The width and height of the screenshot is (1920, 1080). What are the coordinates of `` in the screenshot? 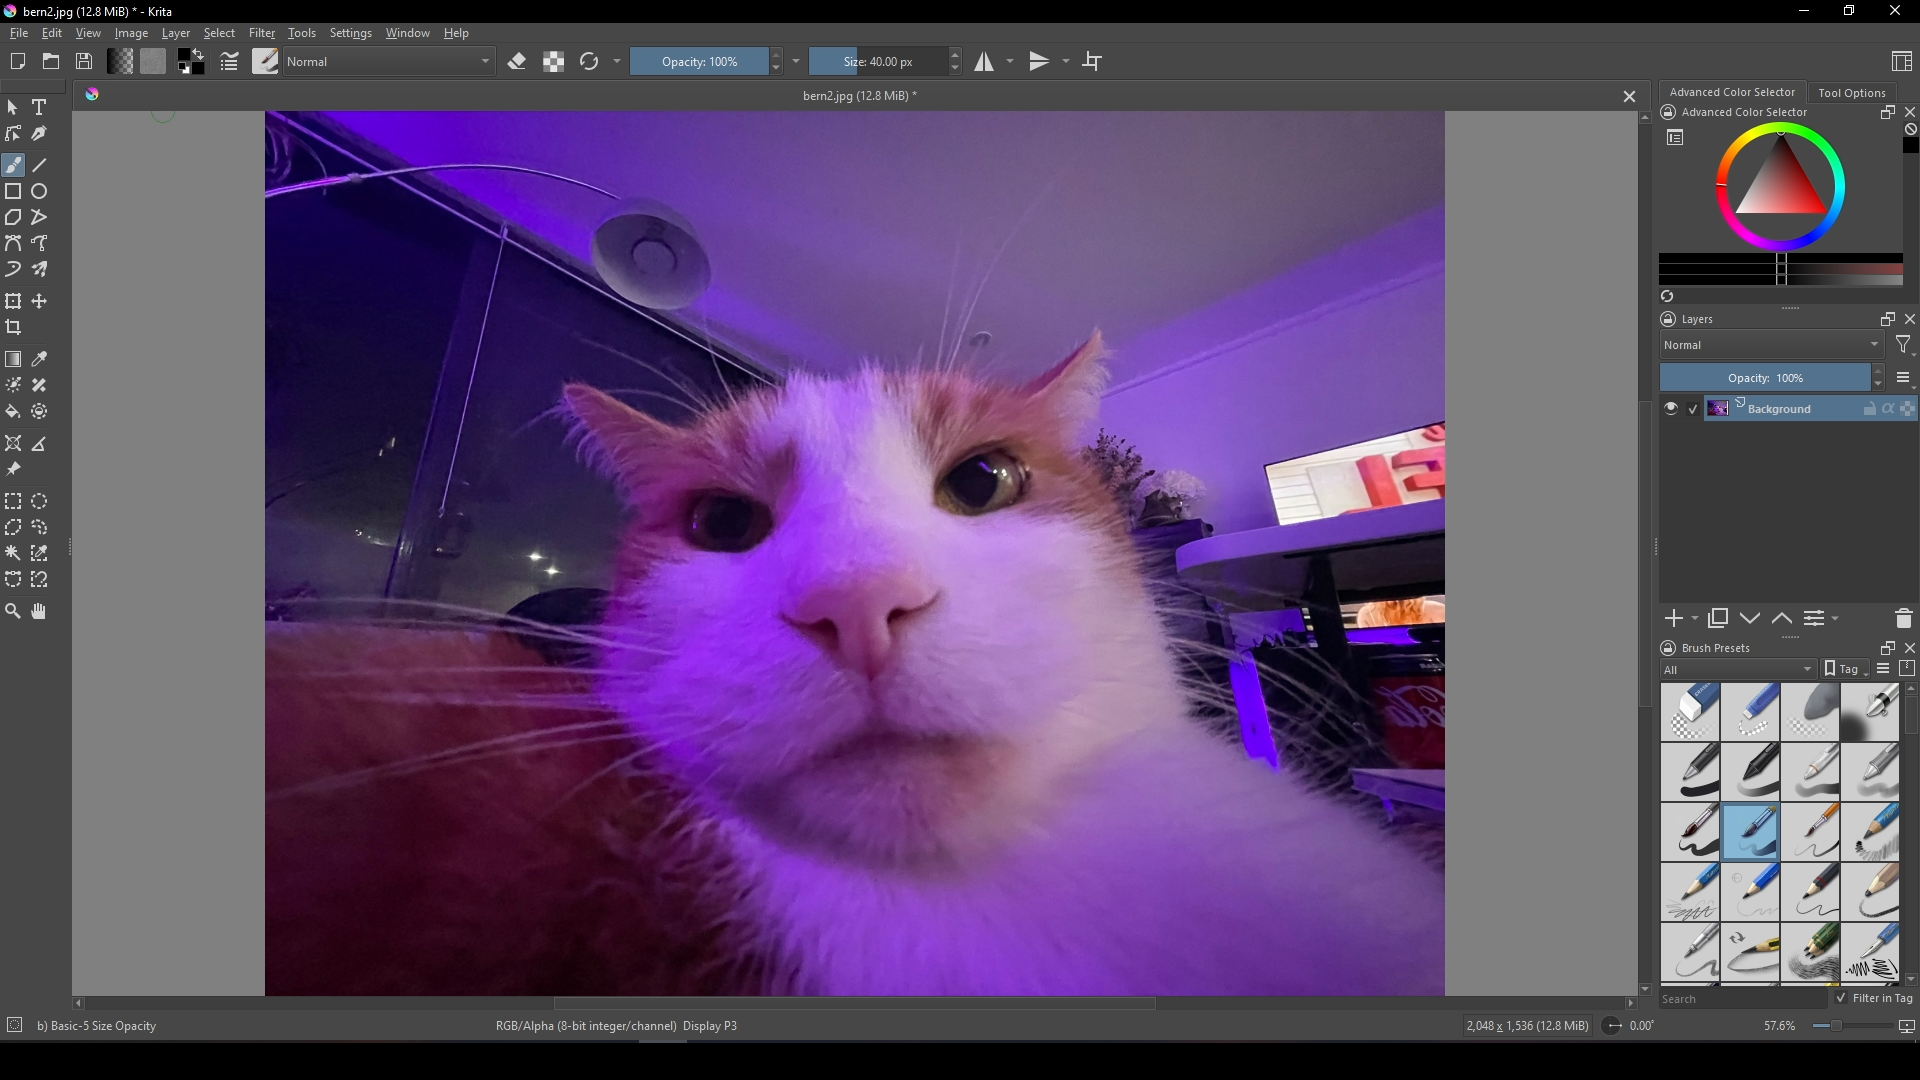 It's located at (1838, 1026).